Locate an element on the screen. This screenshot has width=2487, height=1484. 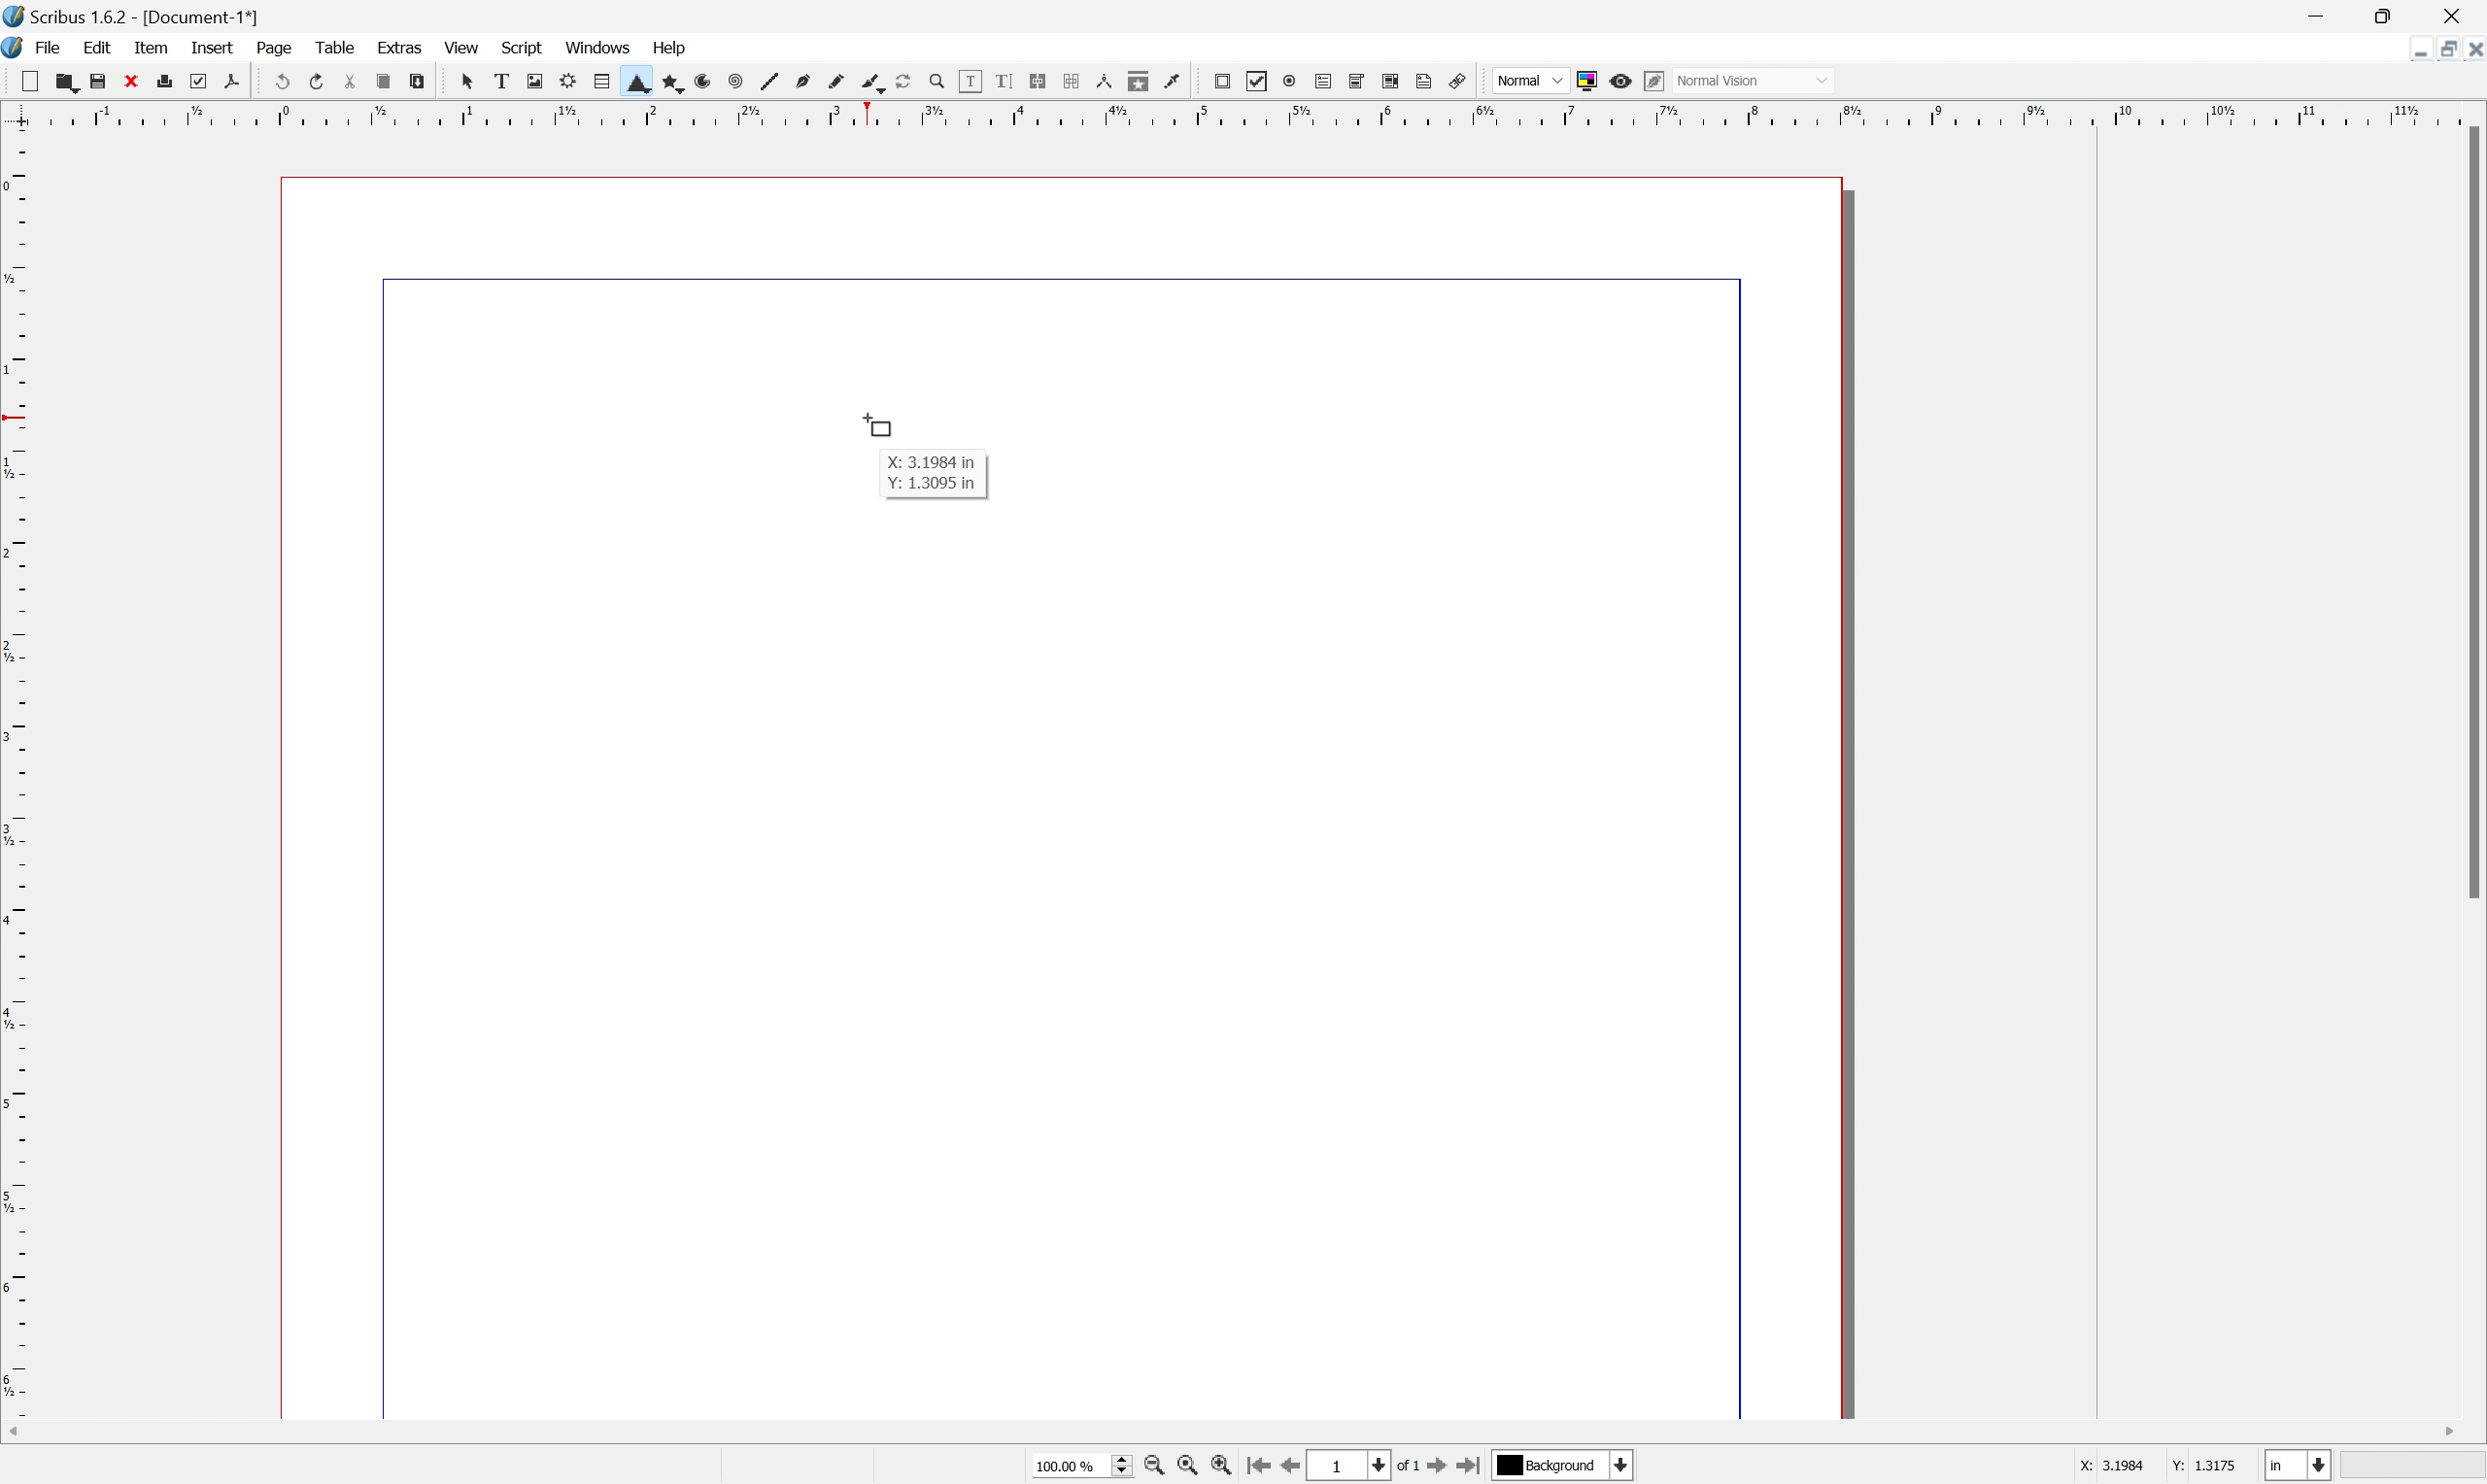
PDF push button is located at coordinates (1220, 83).